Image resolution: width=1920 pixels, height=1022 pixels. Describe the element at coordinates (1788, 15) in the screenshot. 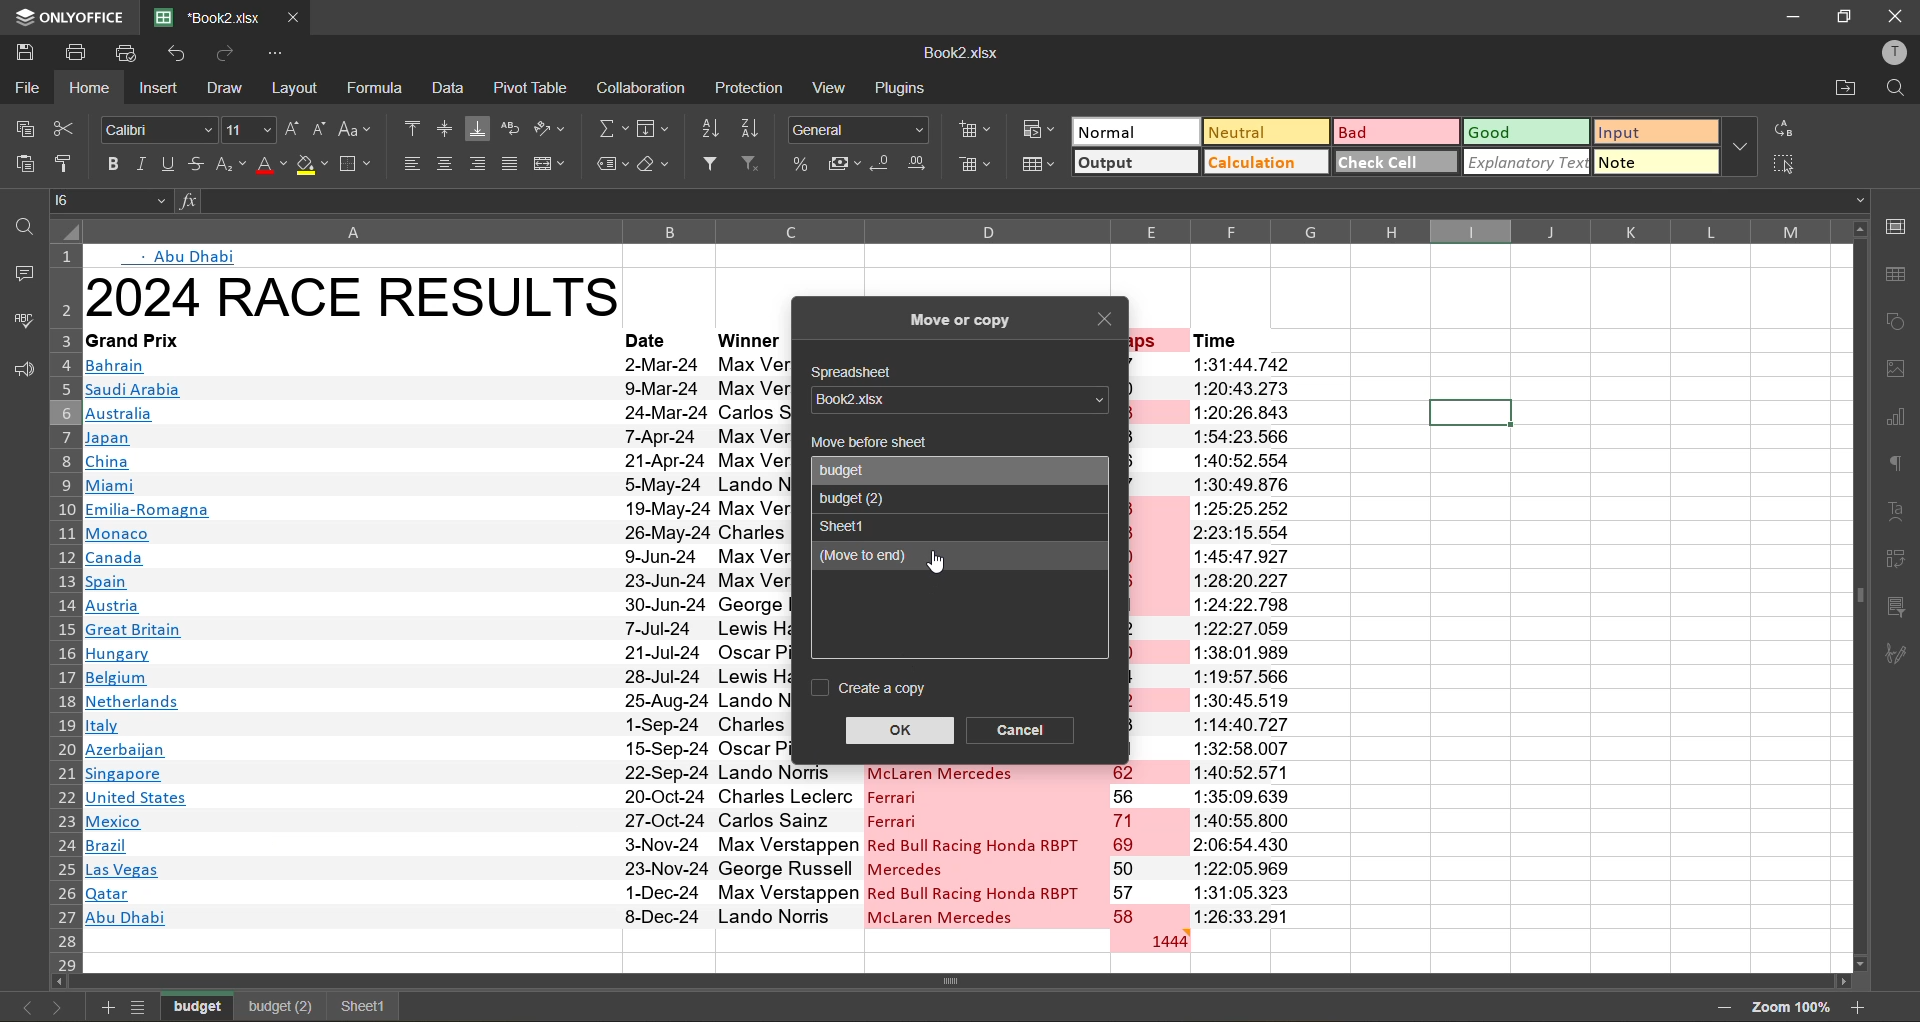

I see `minimize` at that location.